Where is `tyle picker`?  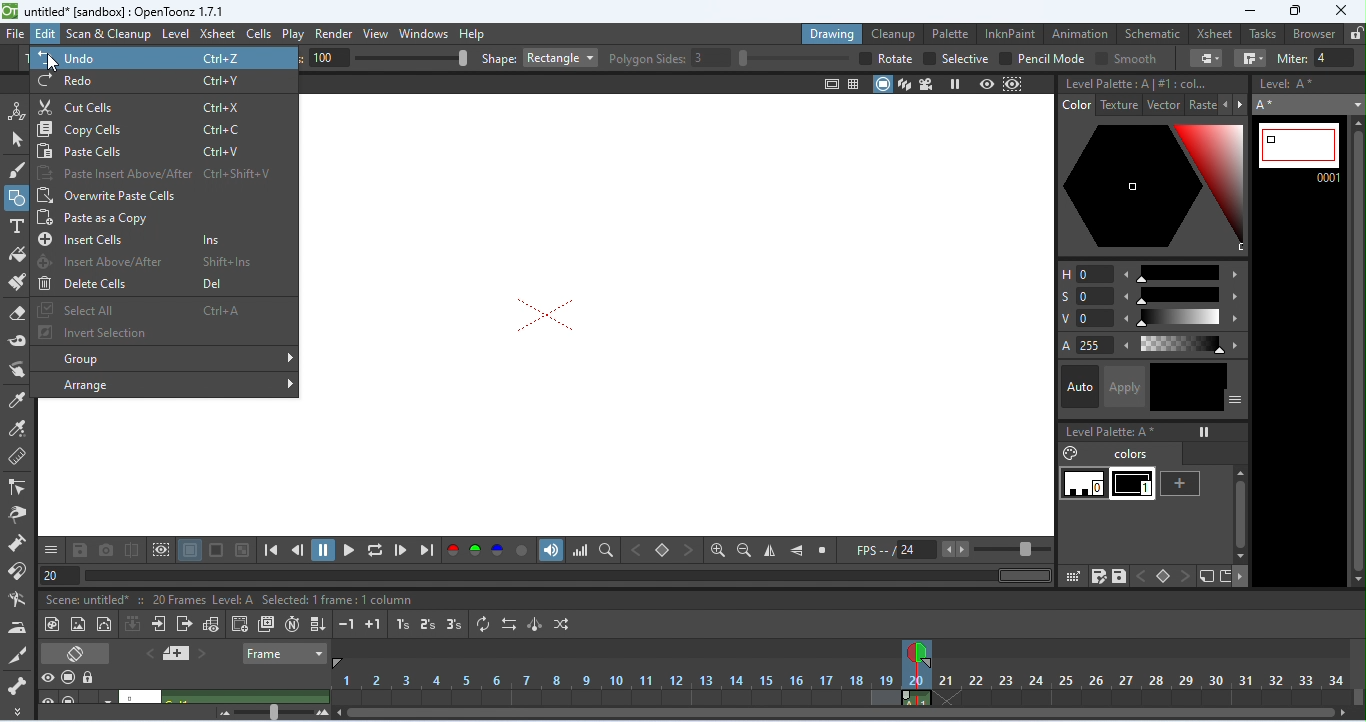 tyle picker is located at coordinates (17, 398).